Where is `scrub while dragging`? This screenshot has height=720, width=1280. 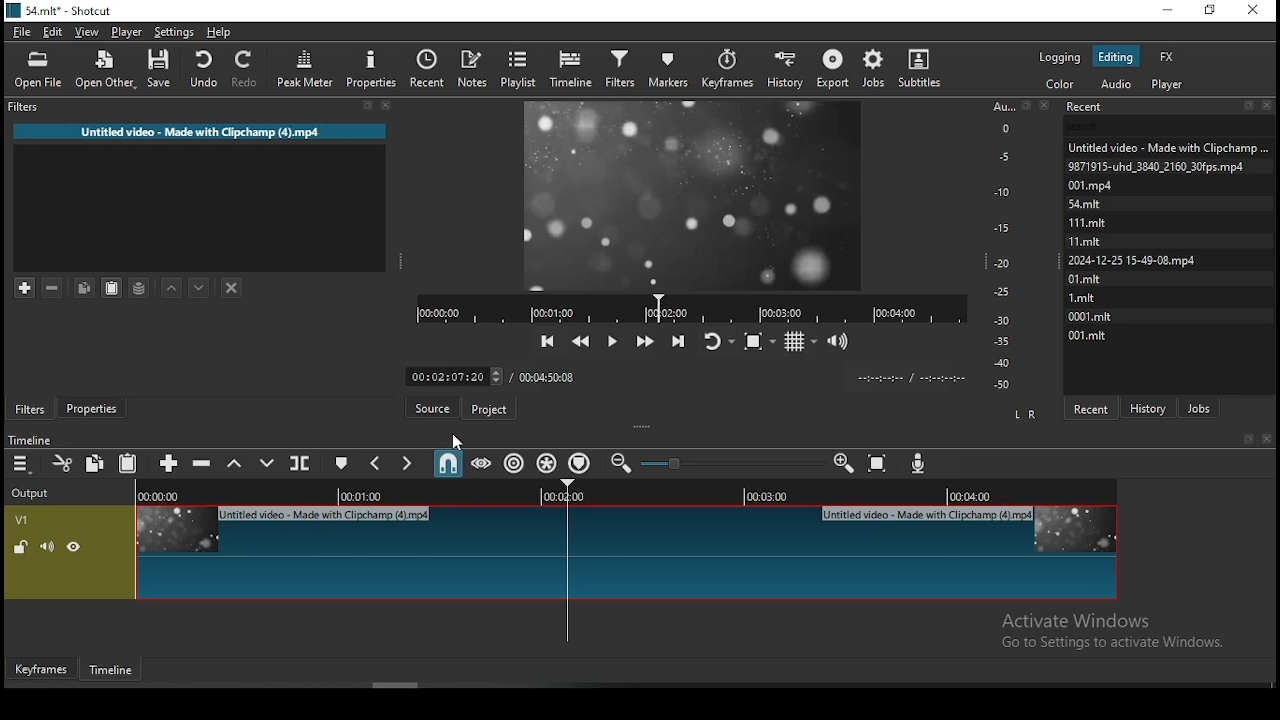 scrub while dragging is located at coordinates (479, 464).